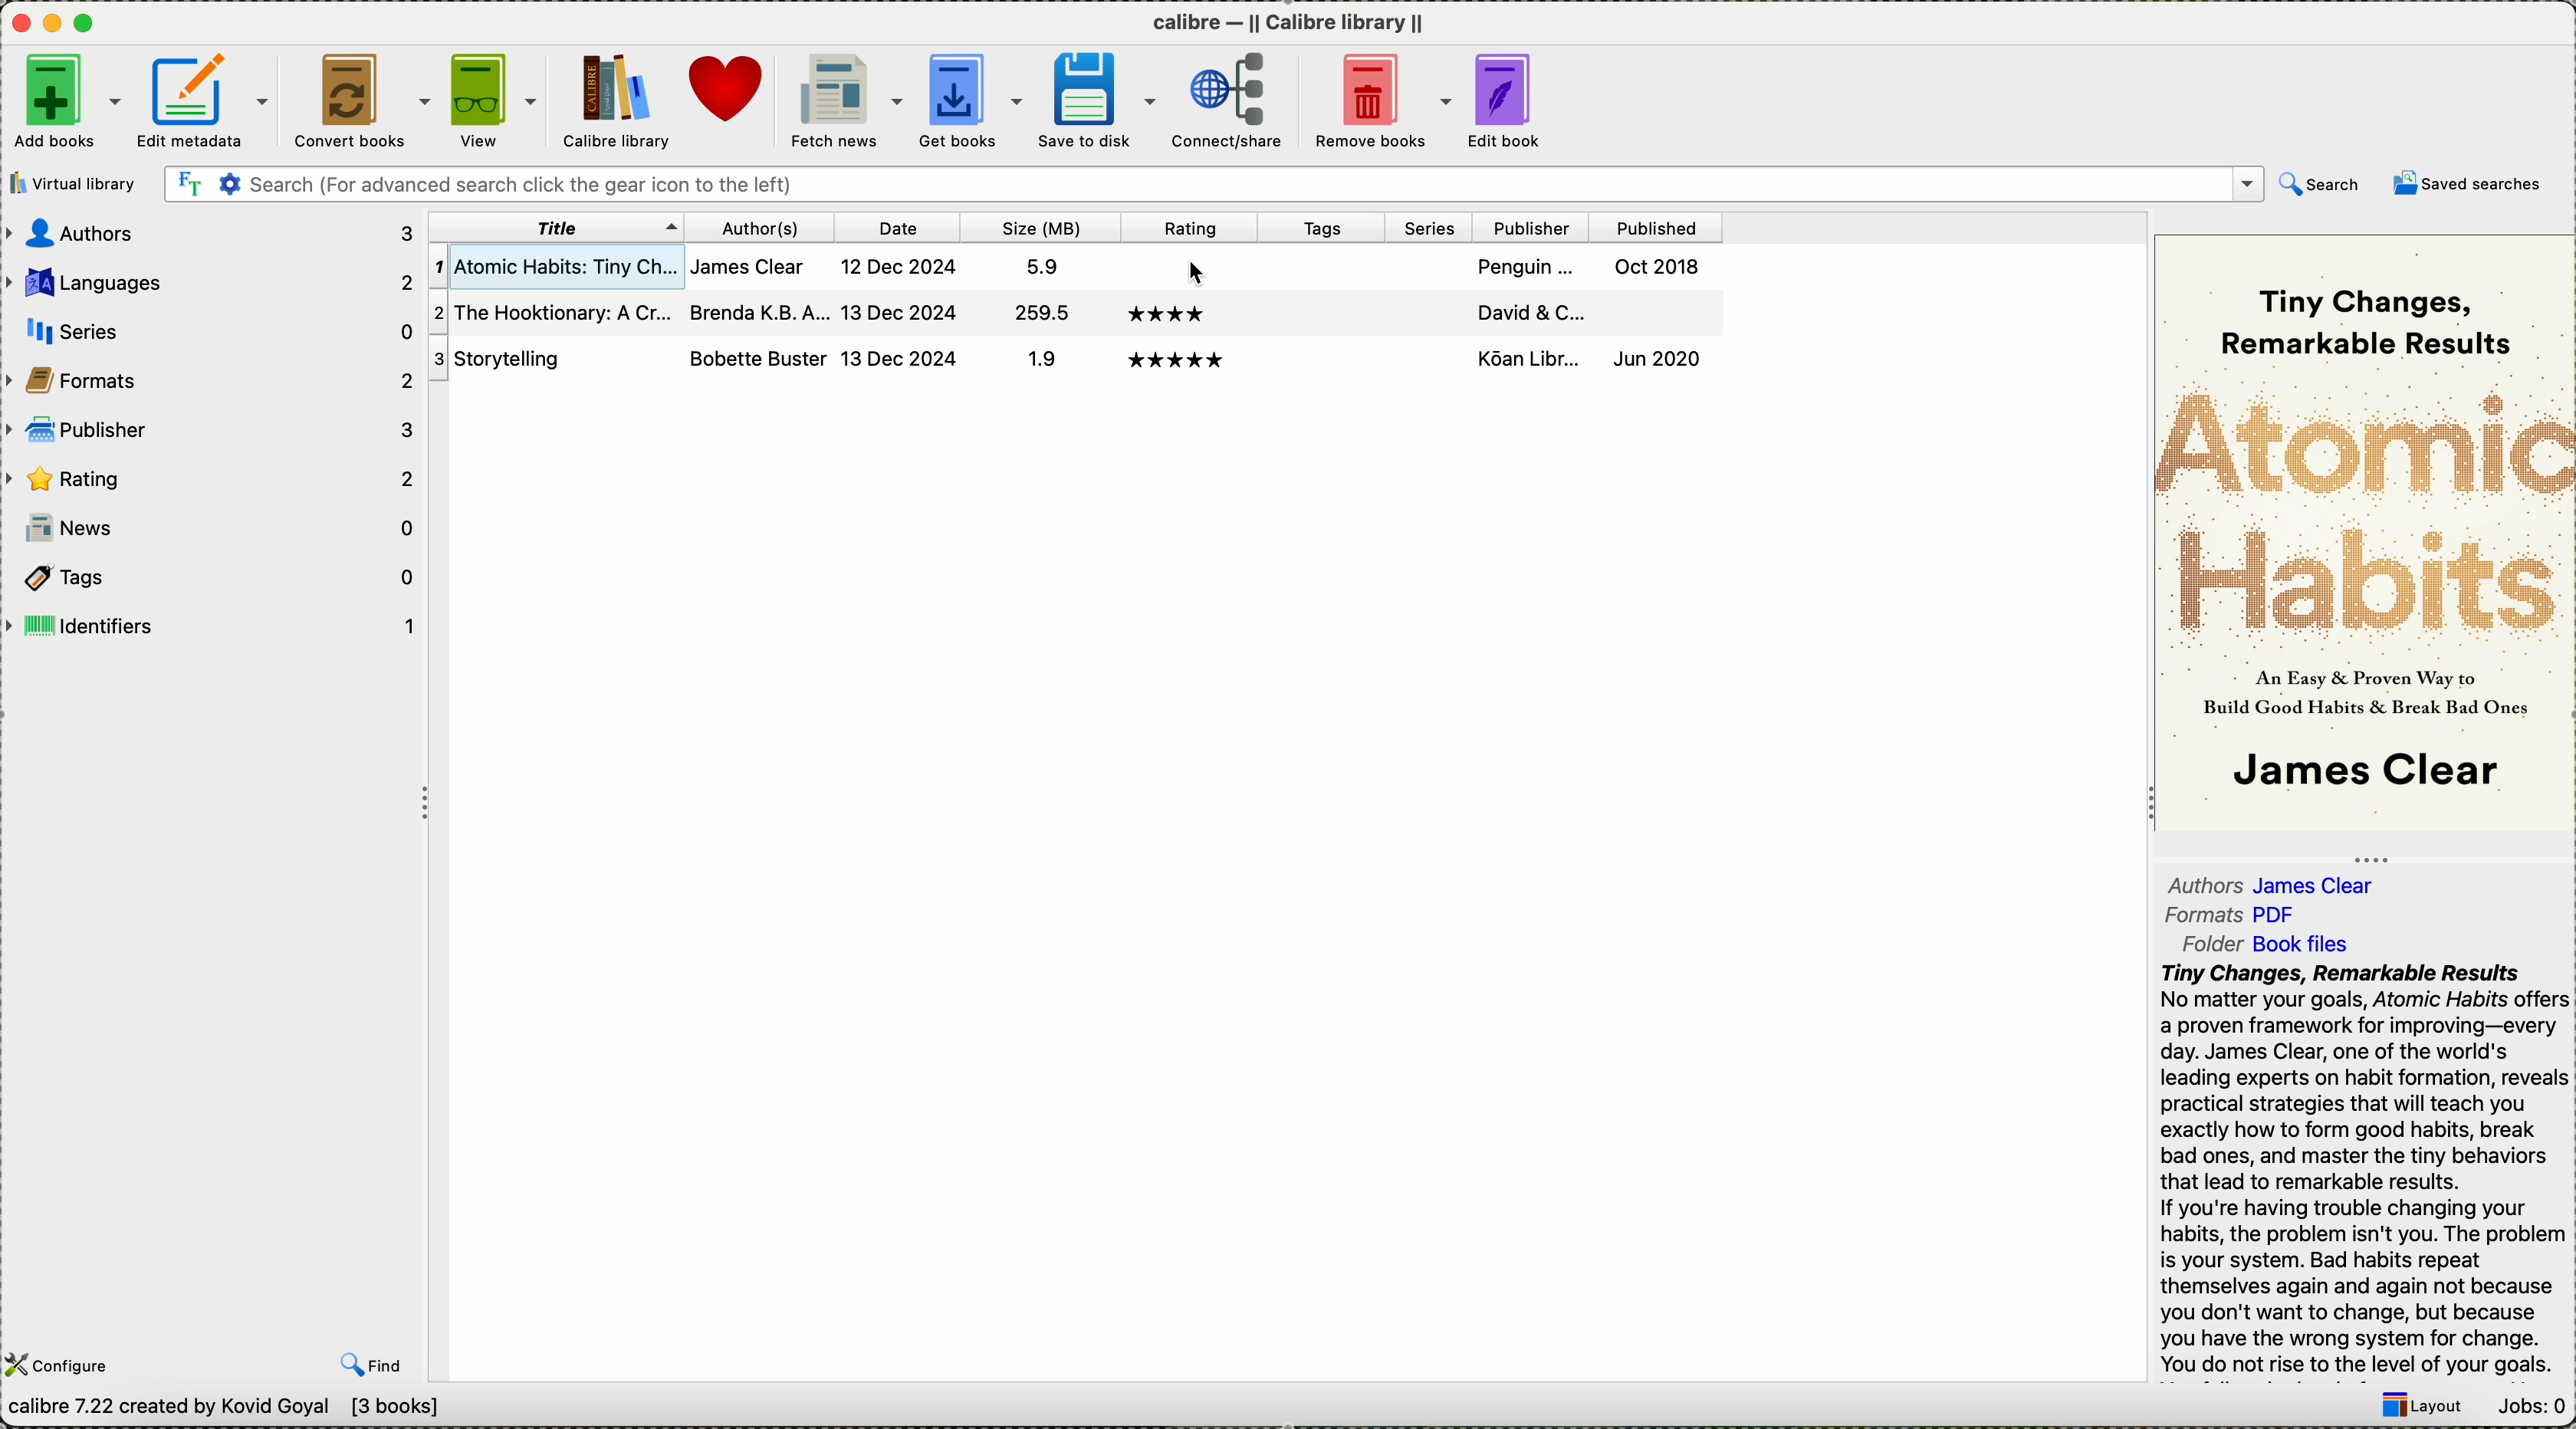 The image size is (2576, 1429). What do you see at coordinates (2528, 1406) in the screenshot?
I see `Jobs: 0` at bounding box center [2528, 1406].